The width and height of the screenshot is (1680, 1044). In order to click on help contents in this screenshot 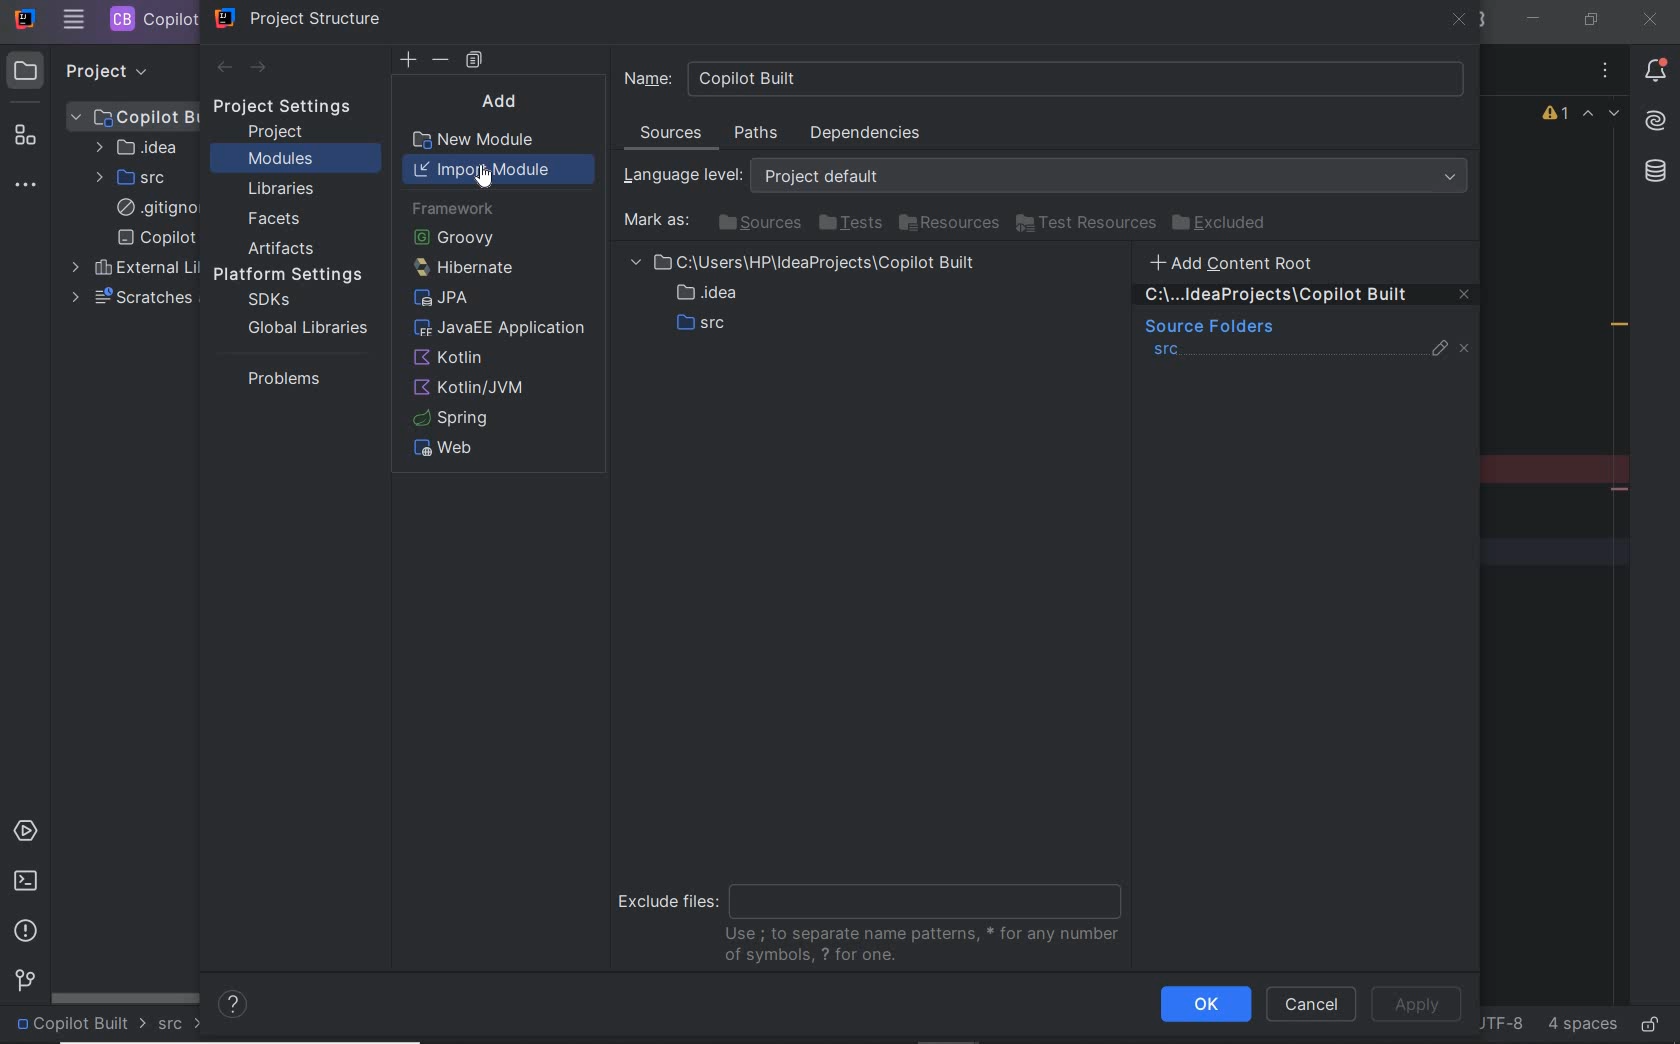, I will do `click(234, 1006)`.